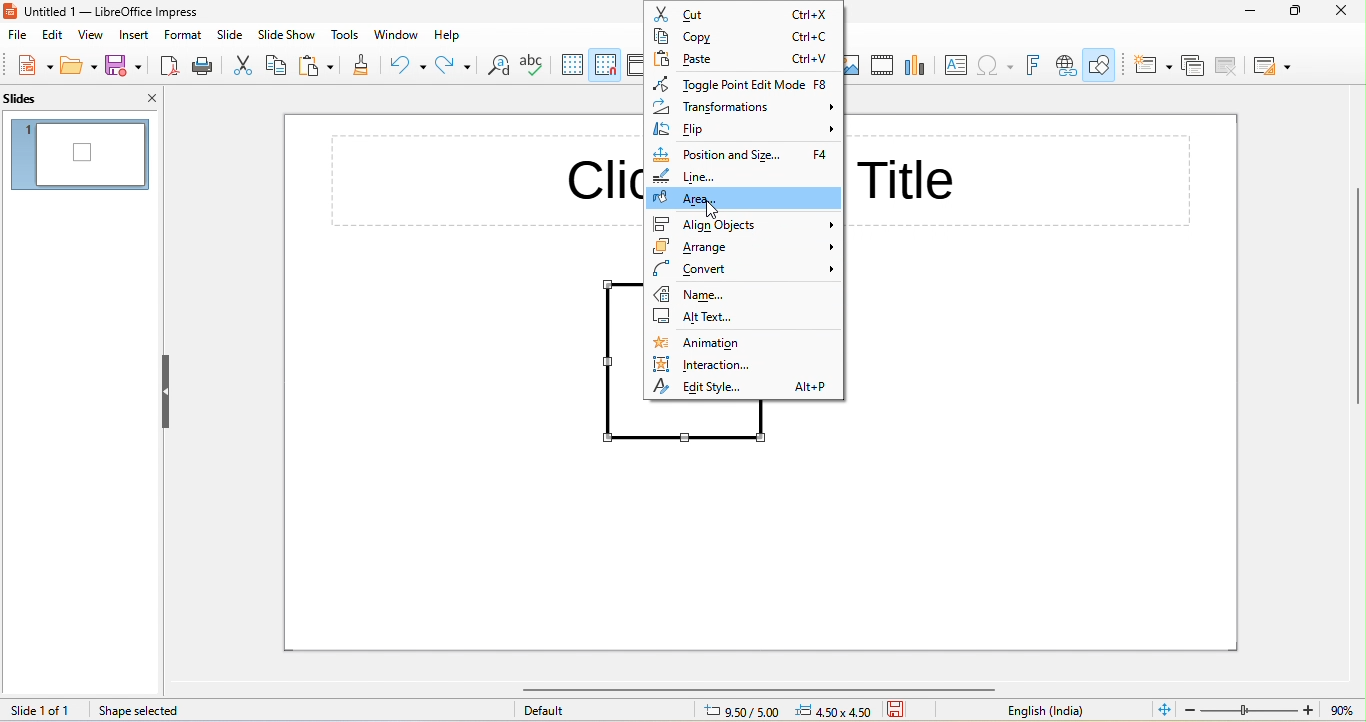 Image resolution: width=1366 pixels, height=722 pixels. Describe the element at coordinates (43, 711) in the screenshot. I see `slide 1 of 1` at that location.